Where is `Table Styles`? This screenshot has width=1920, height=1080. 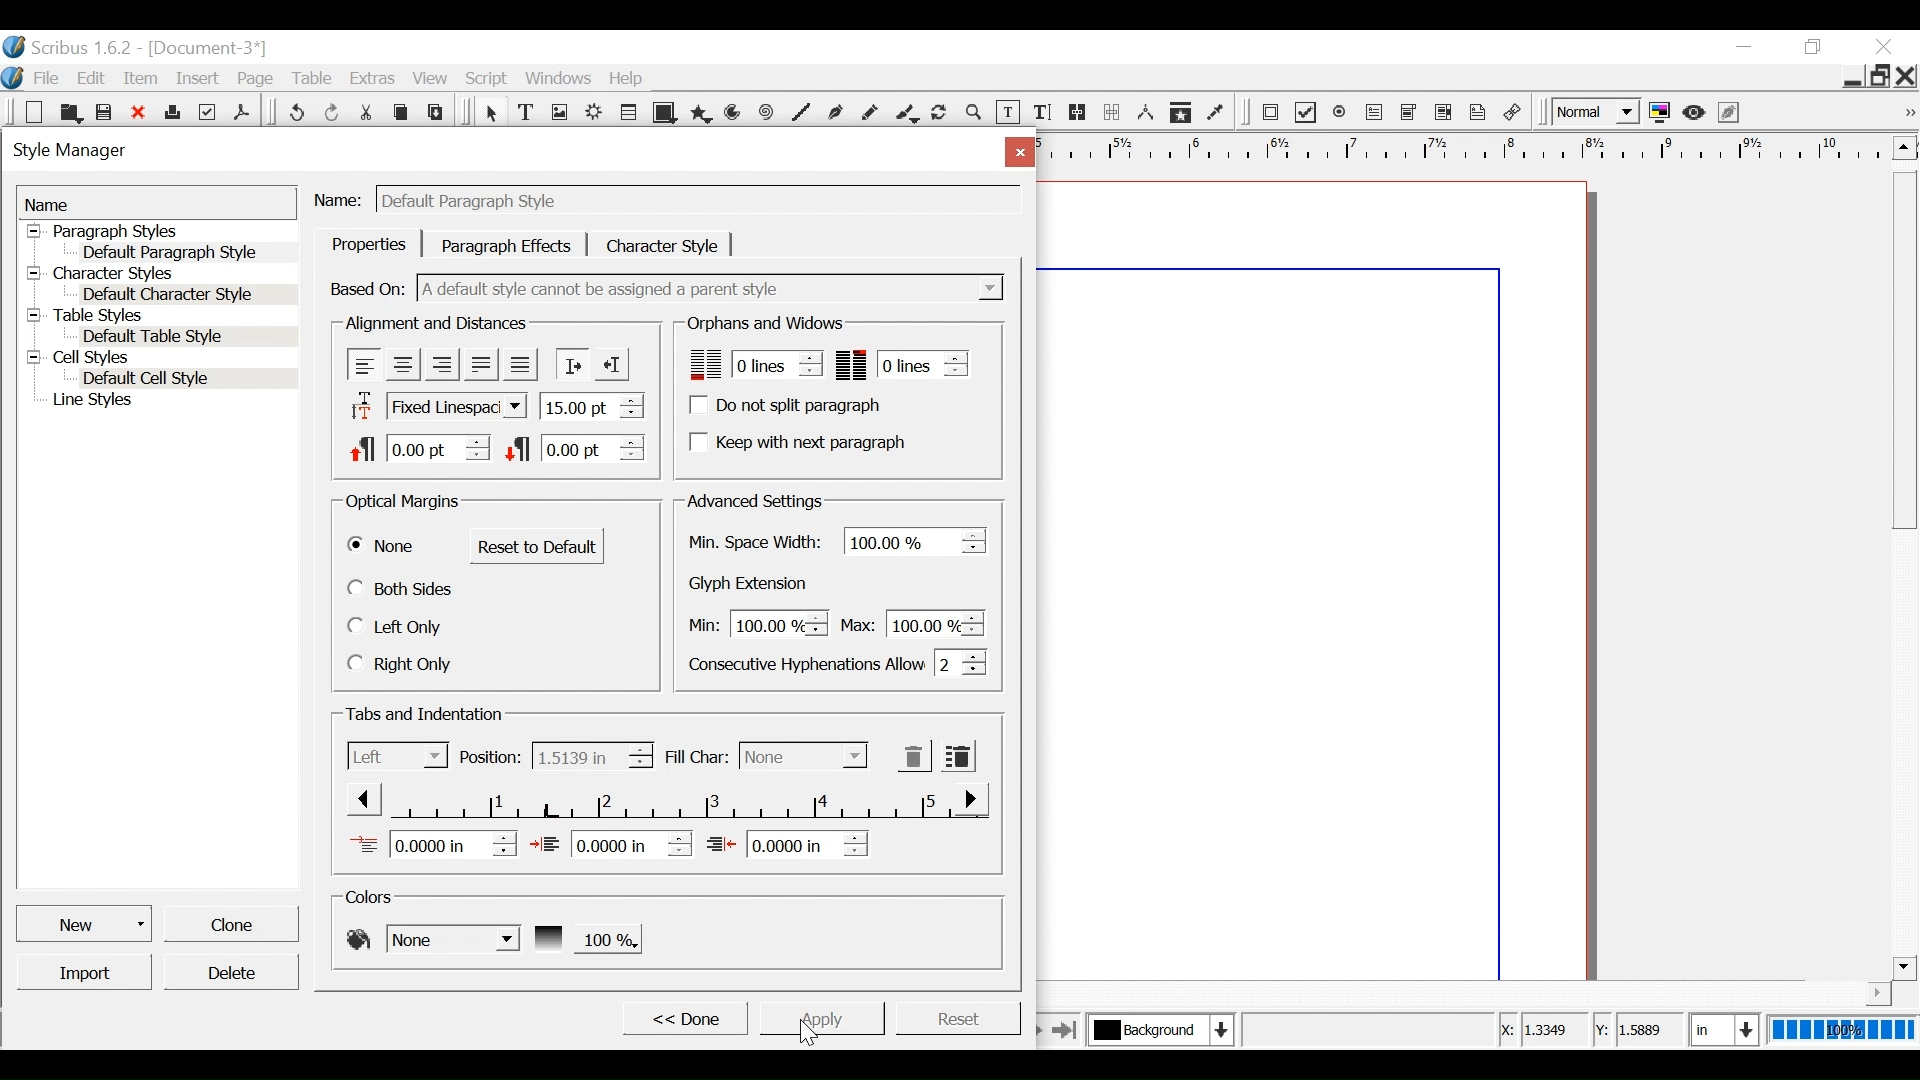 Table Styles is located at coordinates (159, 317).